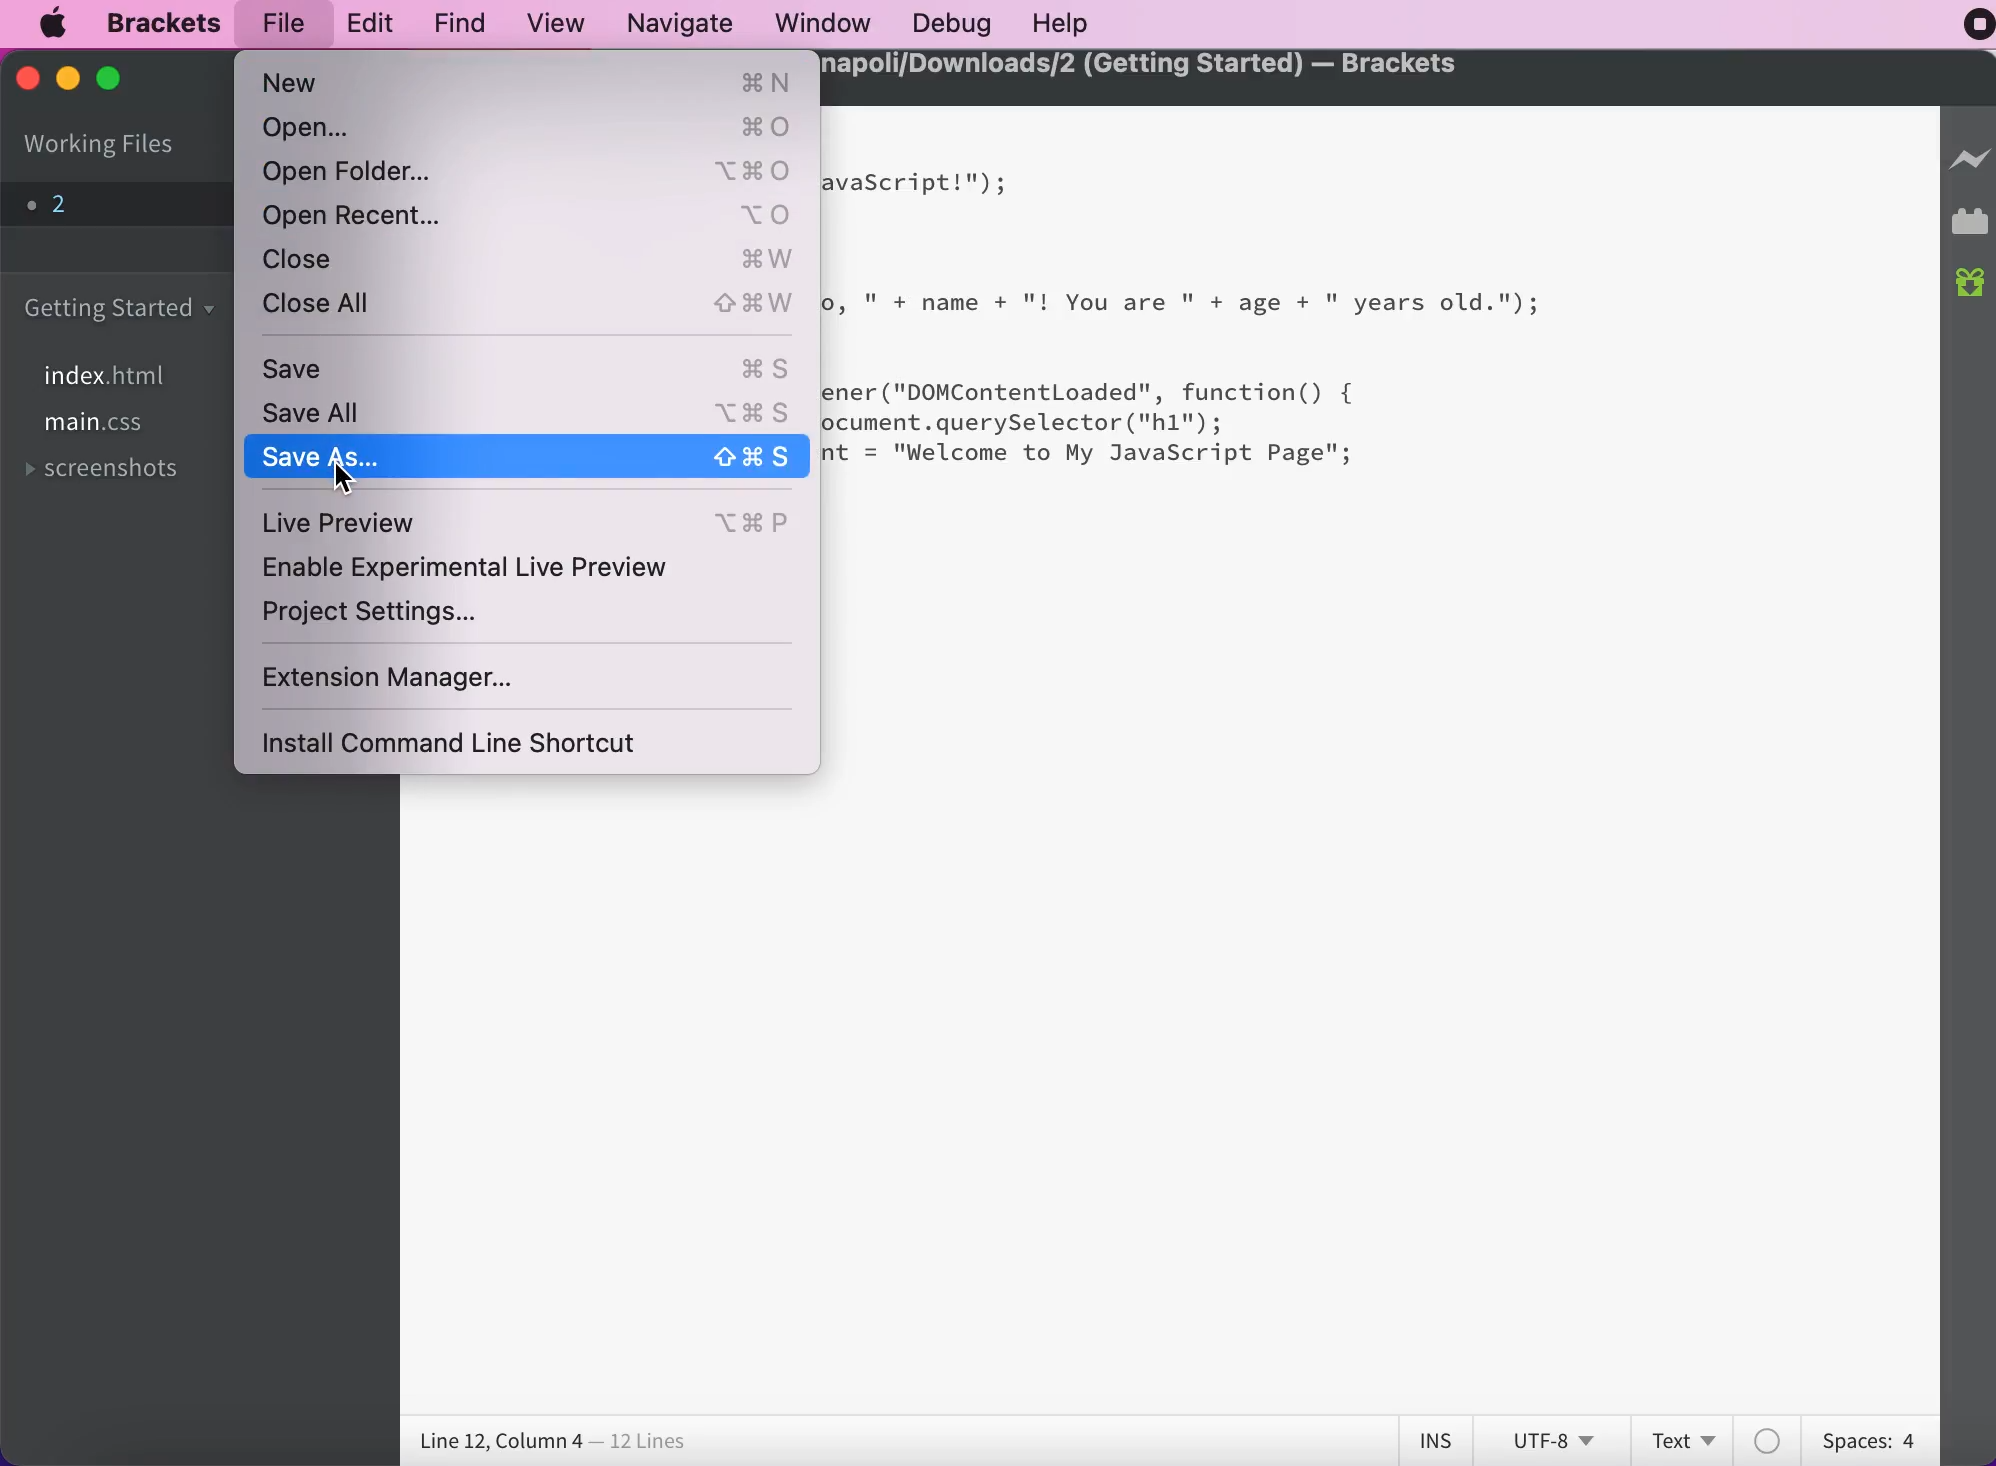 This screenshot has width=1996, height=1466. What do you see at coordinates (1064, 24) in the screenshot?
I see `help` at bounding box center [1064, 24].